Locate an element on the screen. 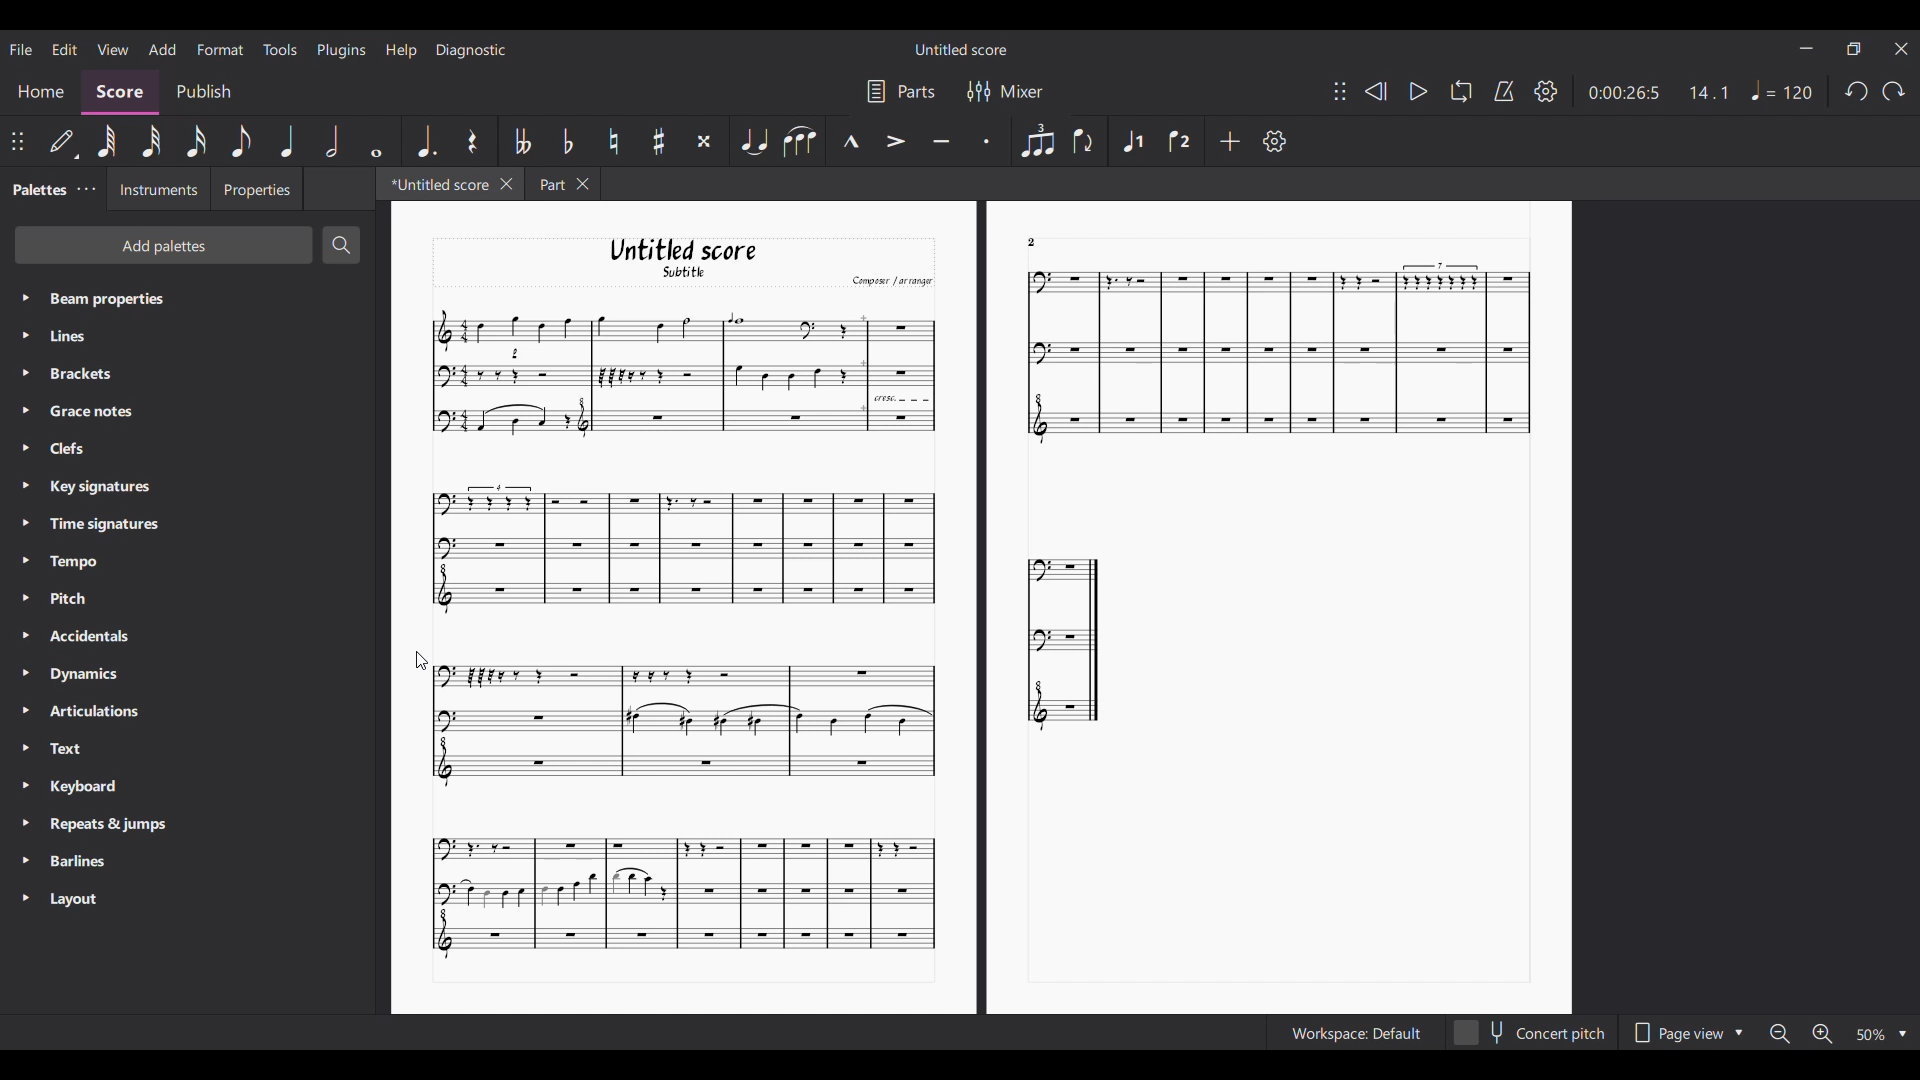 The width and height of the screenshot is (1920, 1080). » Time signature: is located at coordinates (90, 523).